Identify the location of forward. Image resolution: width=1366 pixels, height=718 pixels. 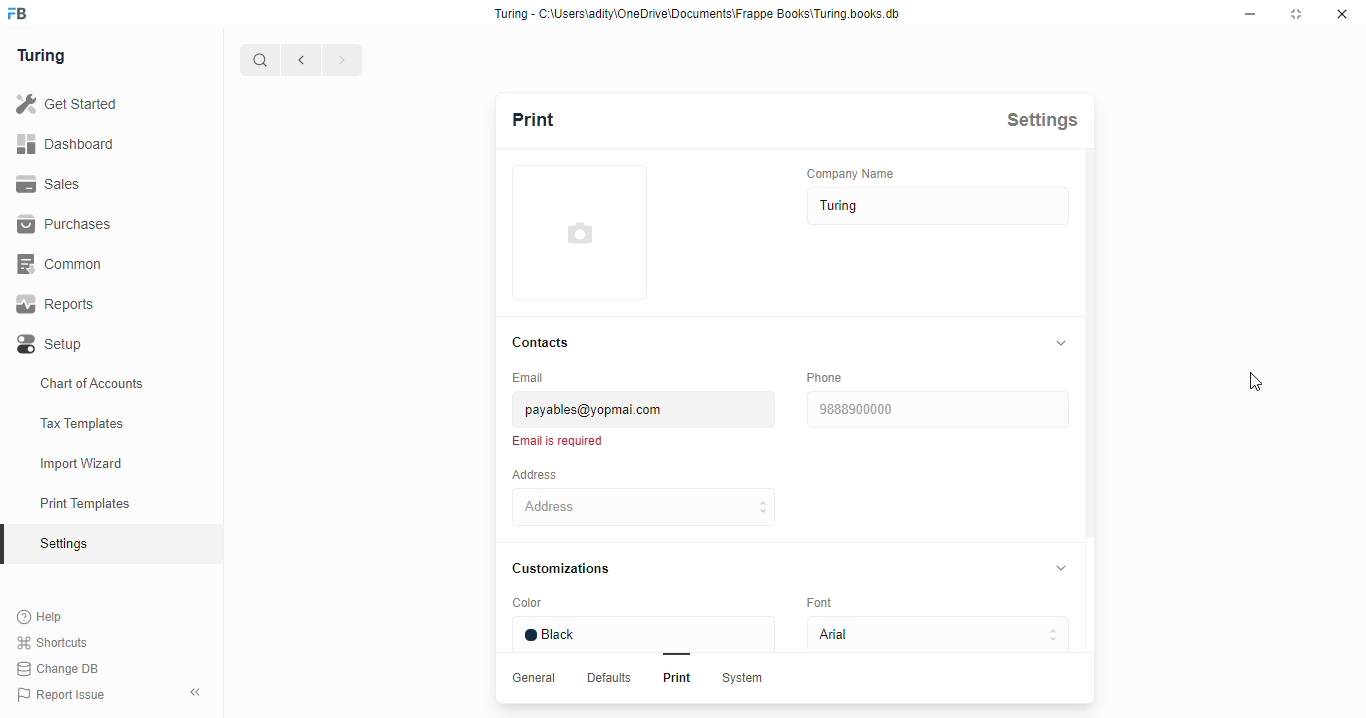
(341, 61).